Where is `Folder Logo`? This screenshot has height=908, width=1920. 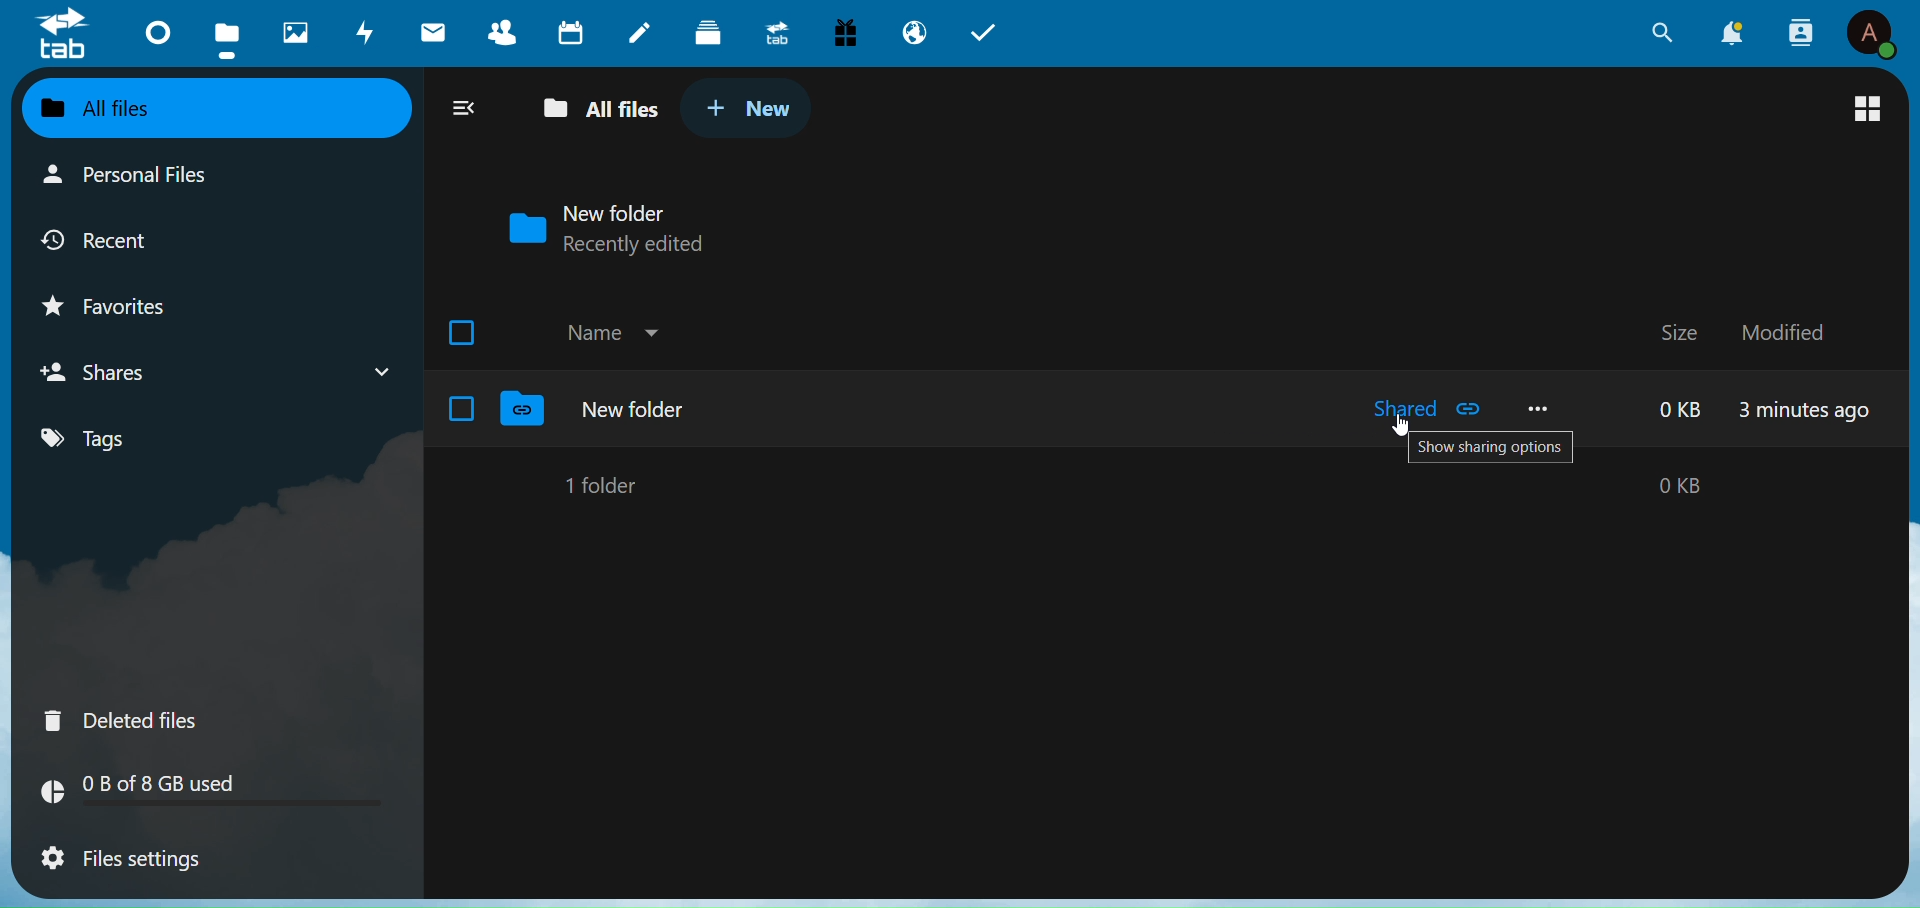 Folder Logo is located at coordinates (524, 410).